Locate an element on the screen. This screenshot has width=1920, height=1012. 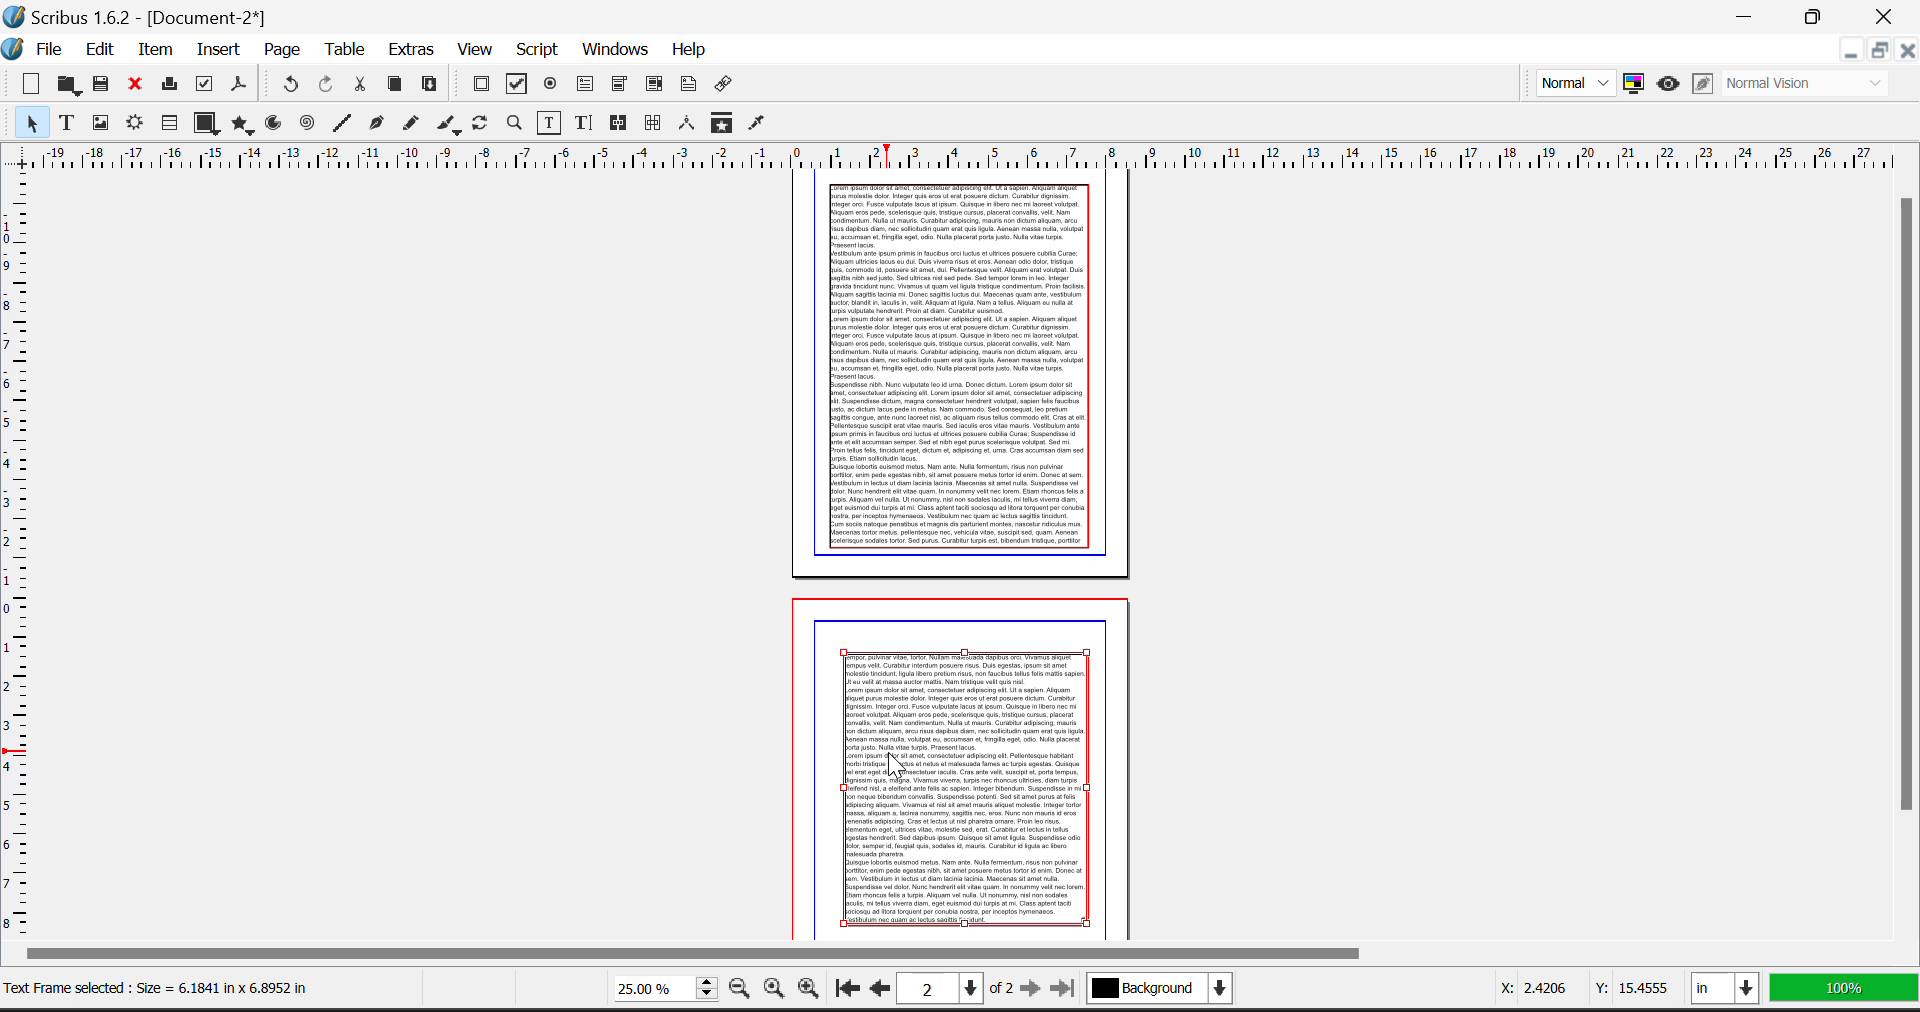
Table is located at coordinates (346, 52).